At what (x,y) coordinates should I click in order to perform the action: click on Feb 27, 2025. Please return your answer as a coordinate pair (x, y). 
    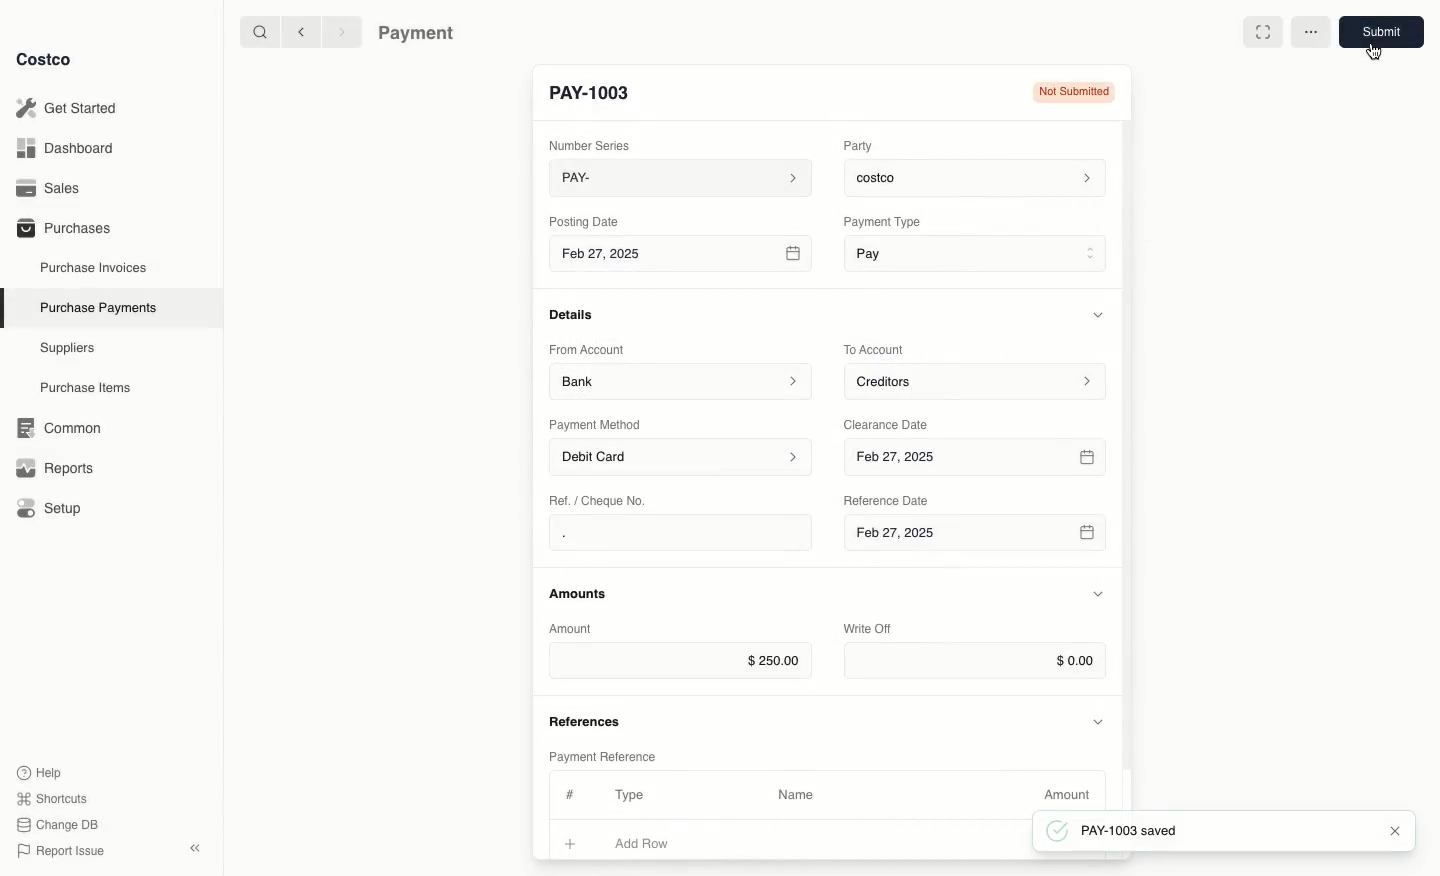
    Looking at the image, I should click on (683, 257).